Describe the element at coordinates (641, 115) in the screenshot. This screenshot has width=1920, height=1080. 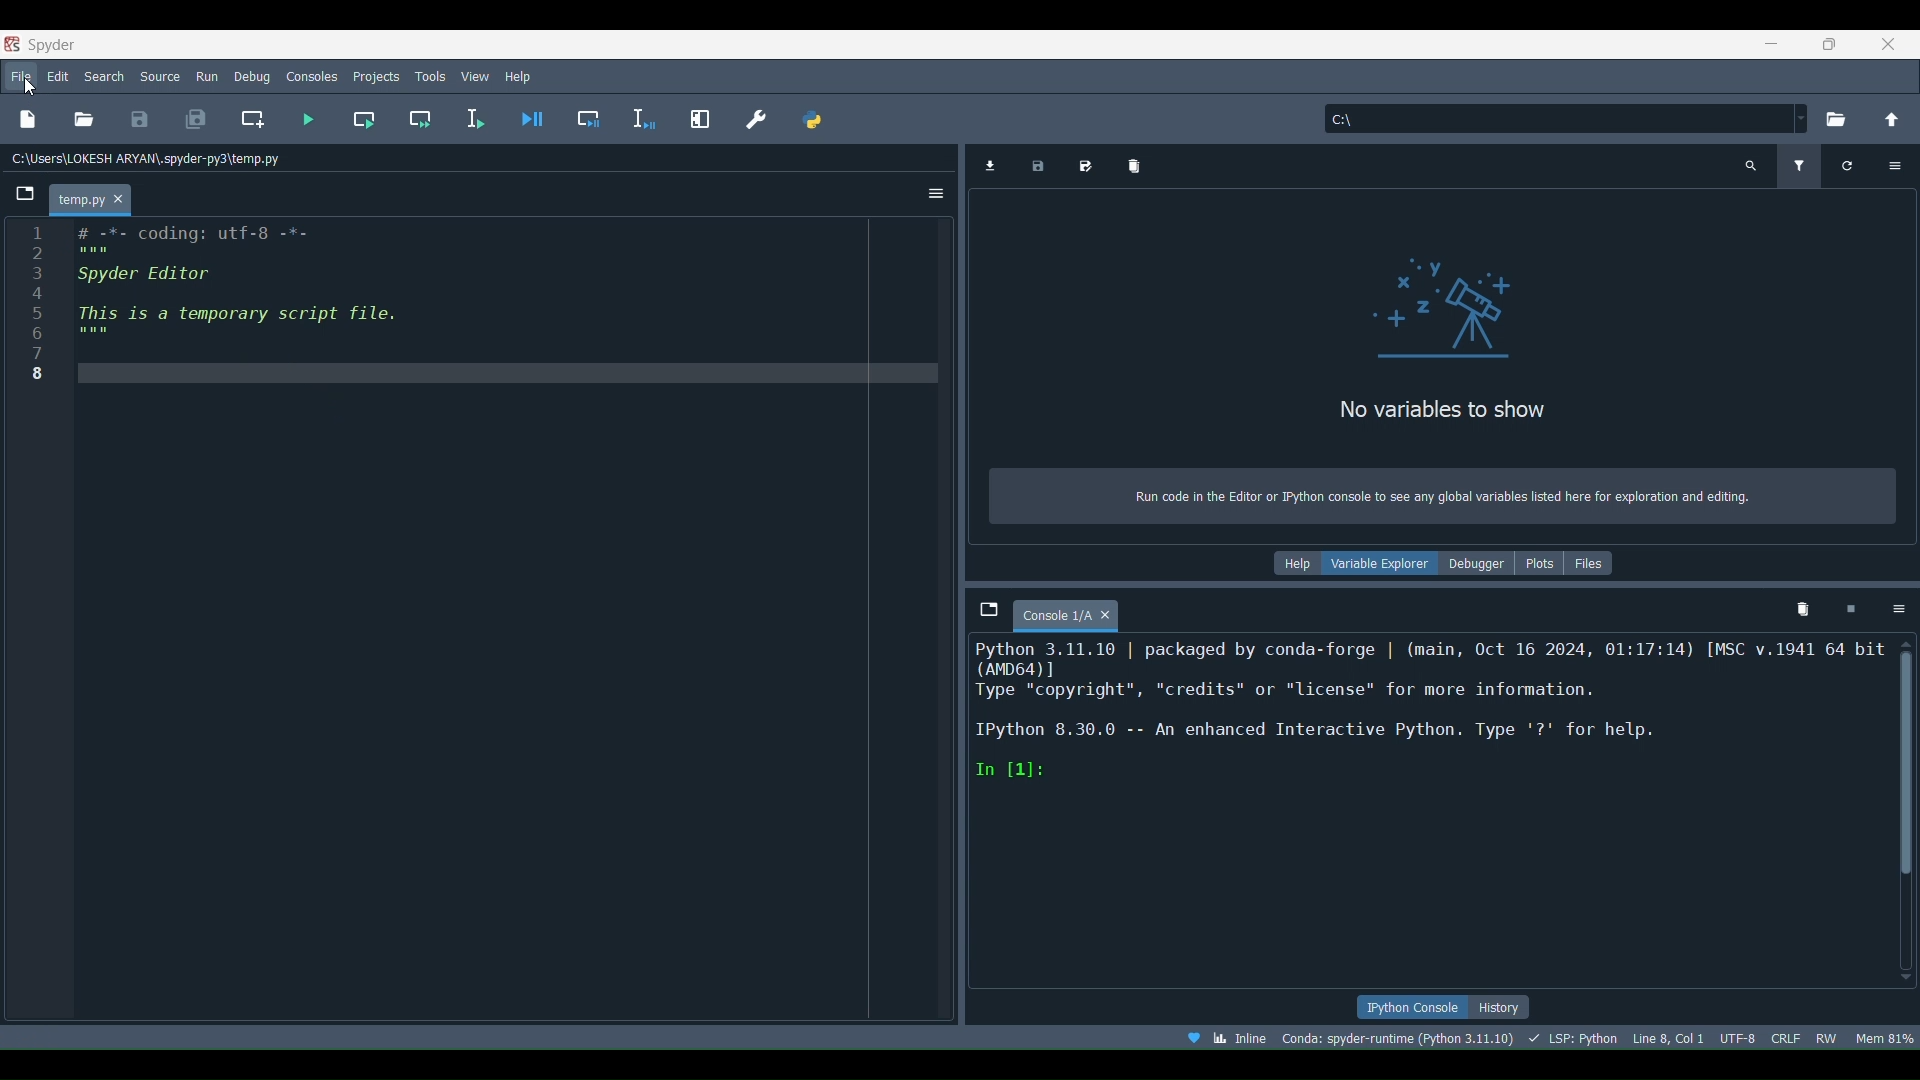
I see `Debug selection or current line` at that location.